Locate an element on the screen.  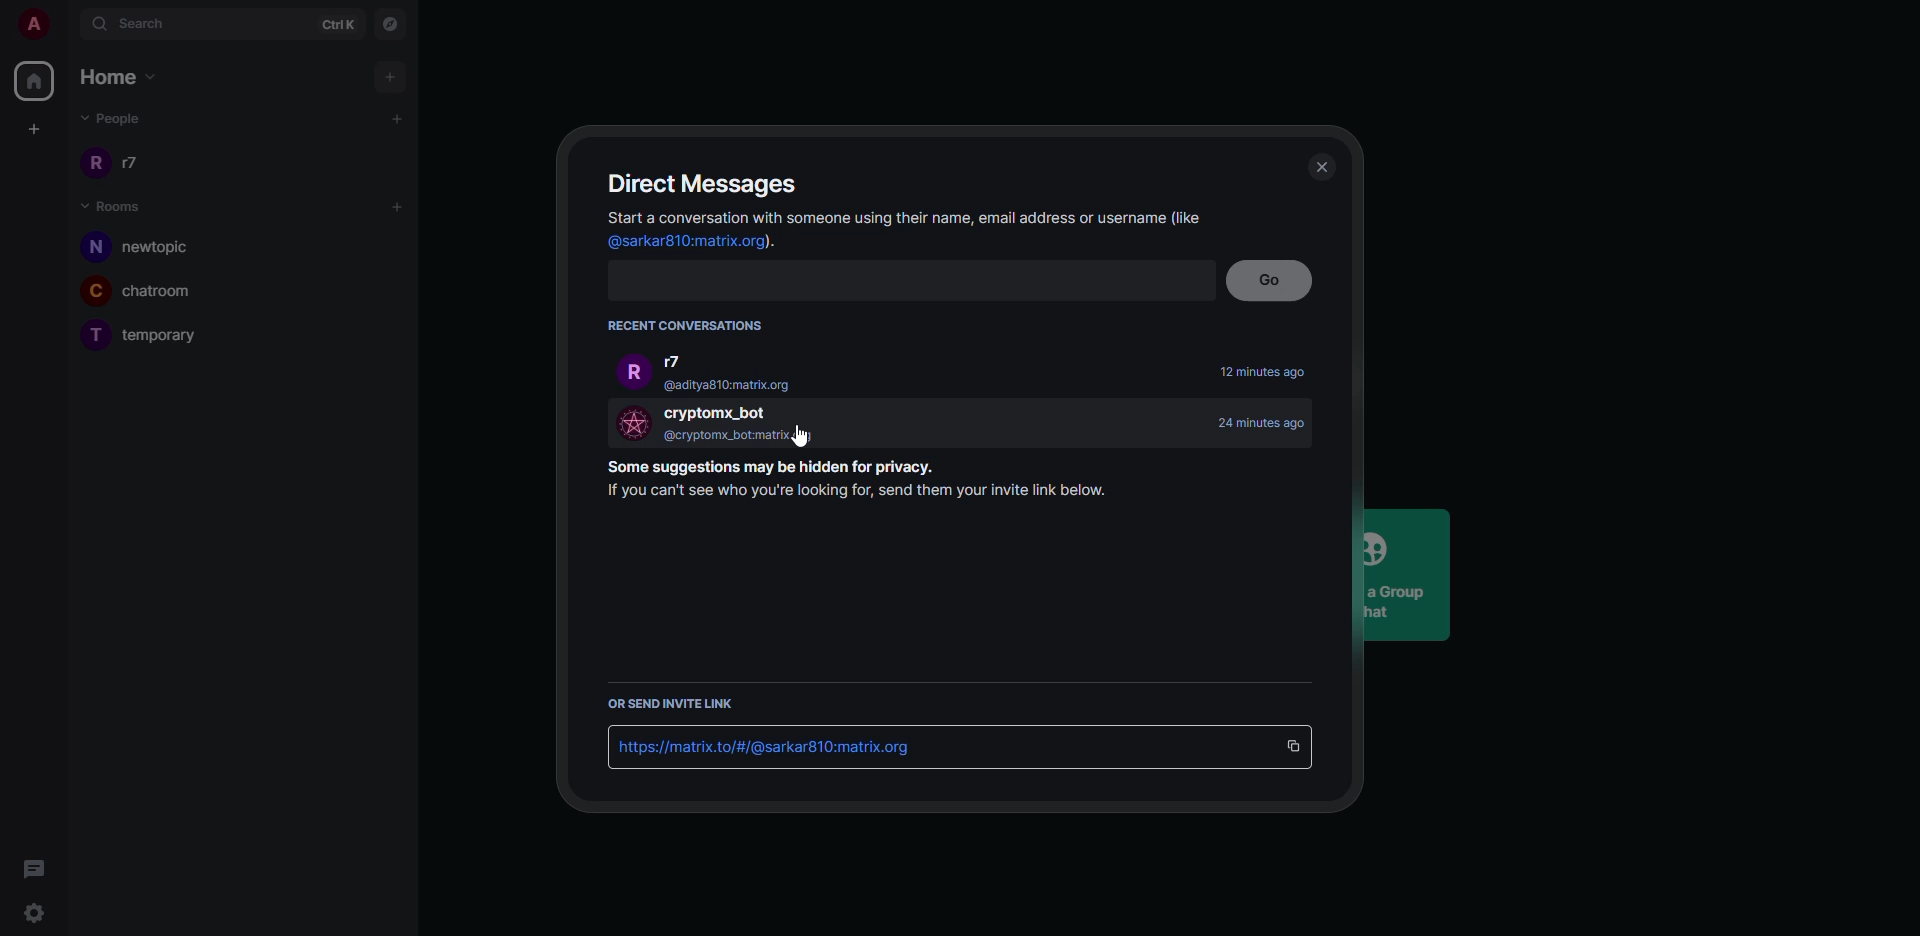
n is located at coordinates (97, 248).